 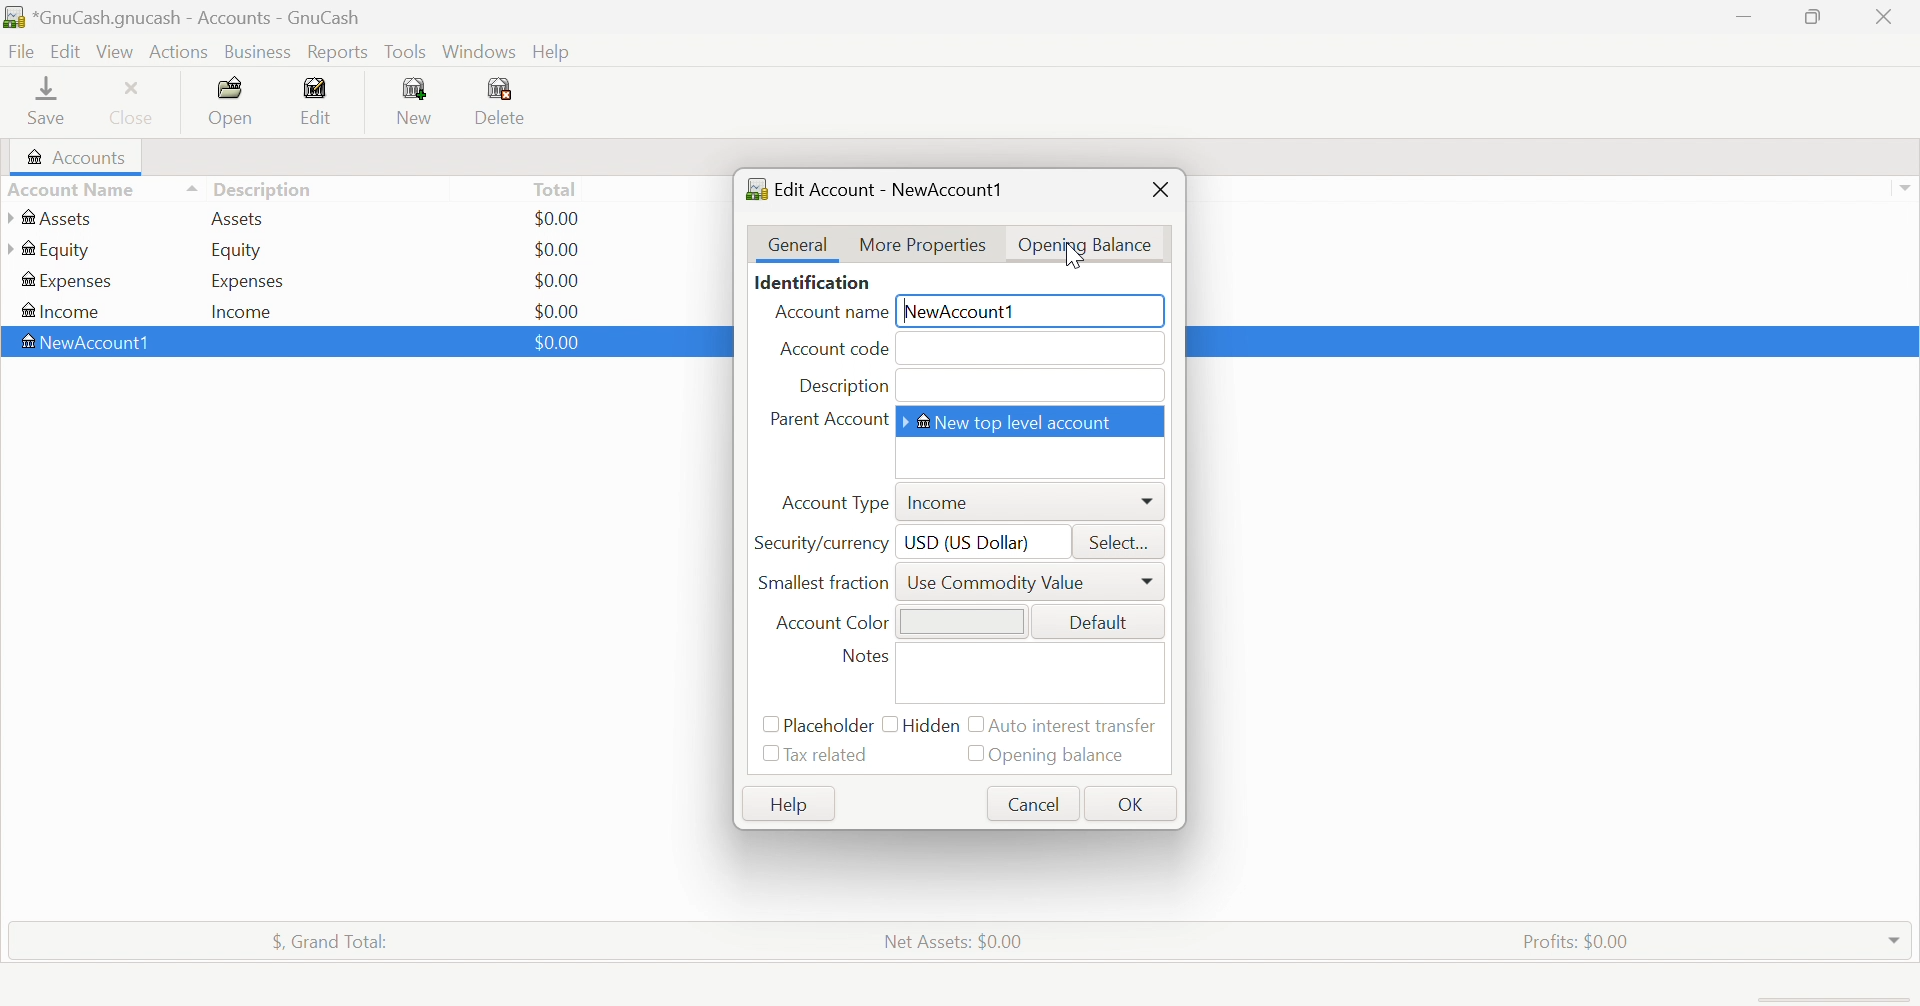 What do you see at coordinates (21, 49) in the screenshot?
I see `File` at bounding box center [21, 49].